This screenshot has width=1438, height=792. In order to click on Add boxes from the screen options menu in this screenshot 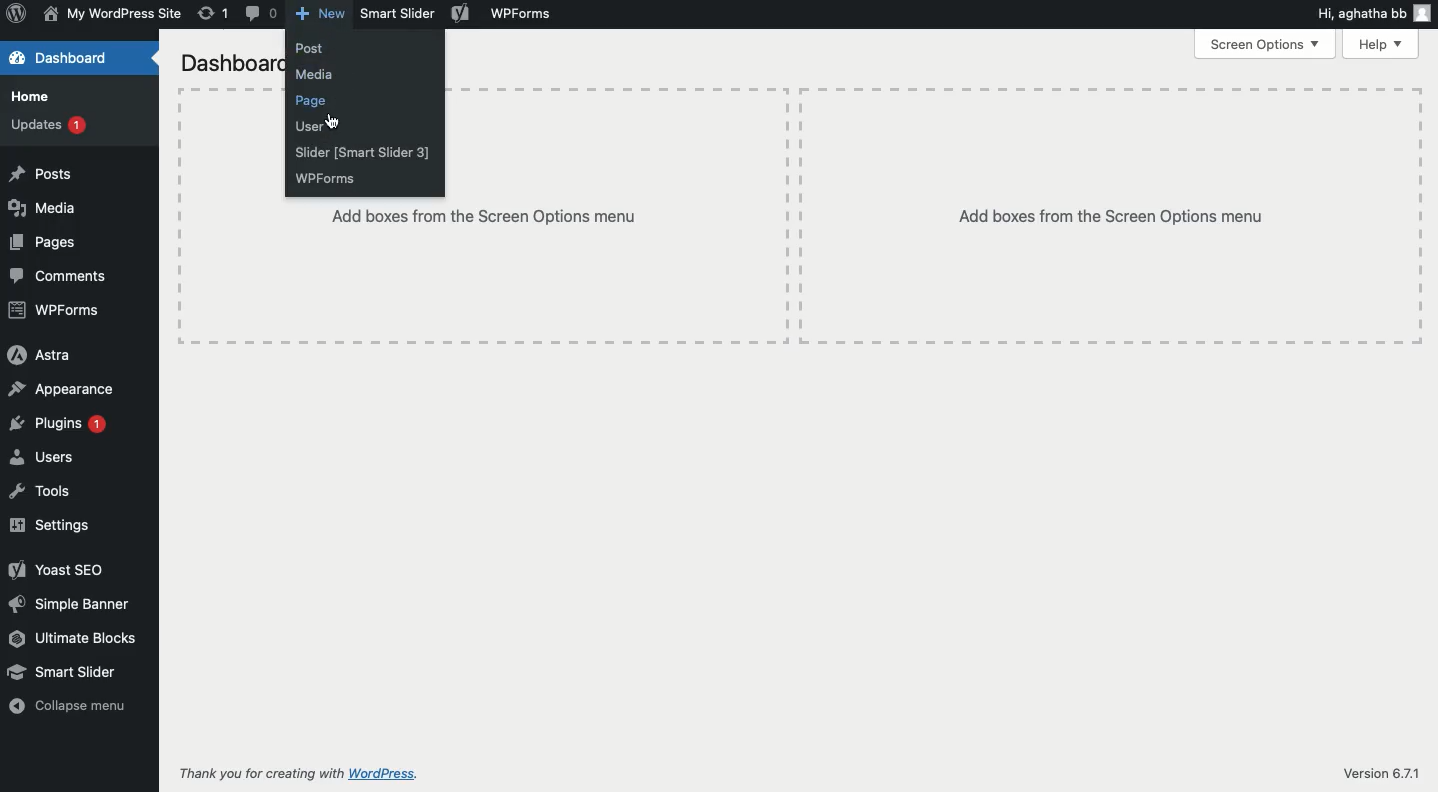, I will do `click(484, 273)`.